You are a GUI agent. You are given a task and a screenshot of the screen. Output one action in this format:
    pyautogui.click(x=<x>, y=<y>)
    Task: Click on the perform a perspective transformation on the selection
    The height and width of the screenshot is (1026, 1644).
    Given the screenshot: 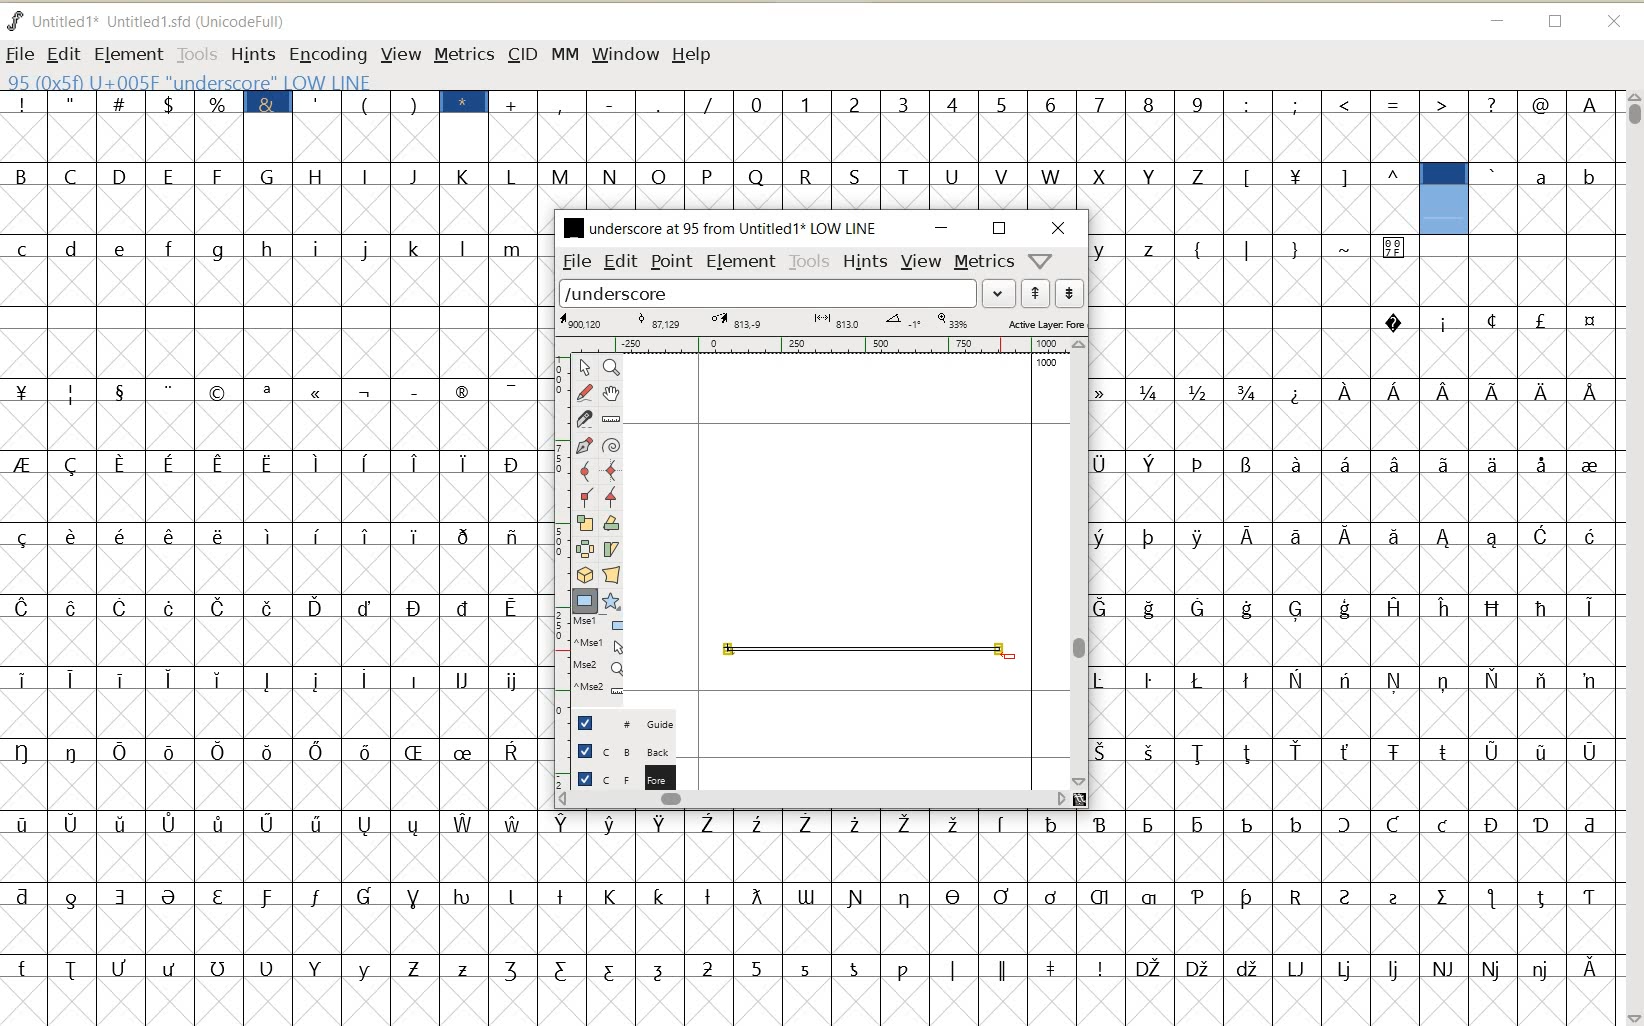 What is the action you would take?
    pyautogui.click(x=611, y=575)
    